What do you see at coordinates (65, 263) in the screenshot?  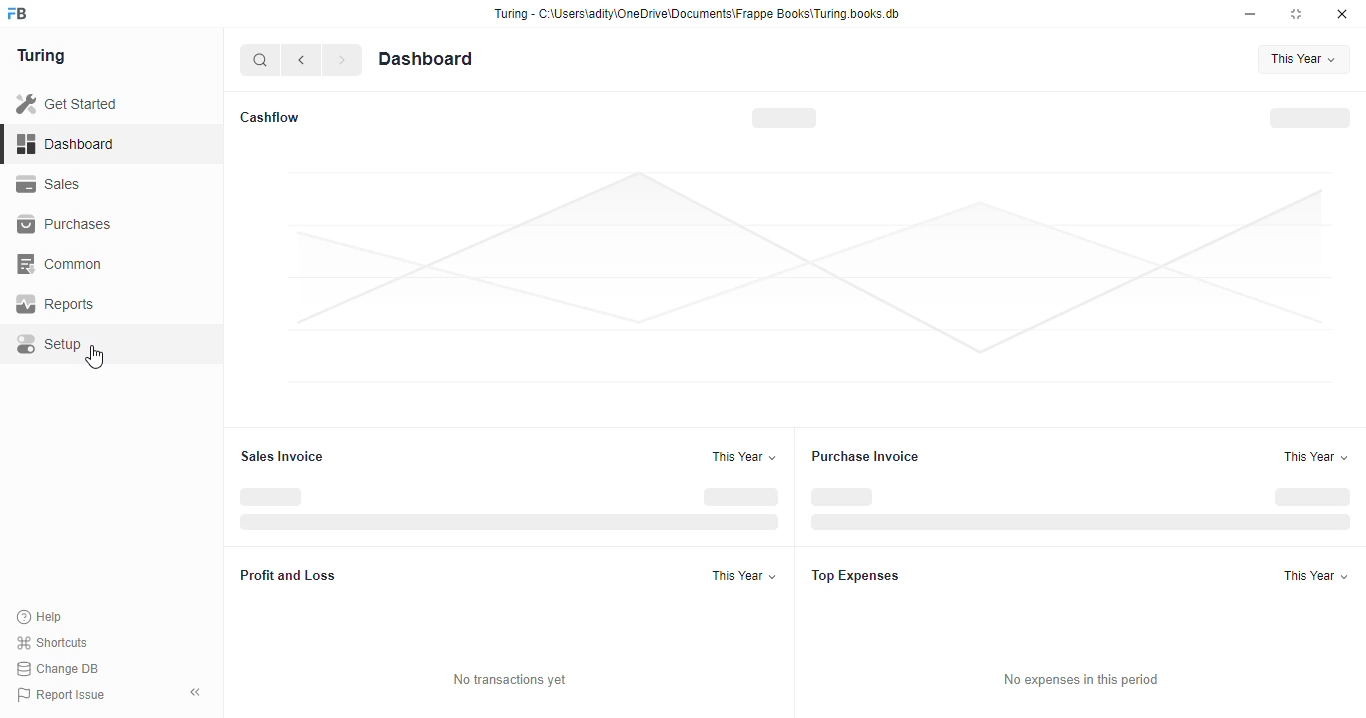 I see `‘Common` at bounding box center [65, 263].